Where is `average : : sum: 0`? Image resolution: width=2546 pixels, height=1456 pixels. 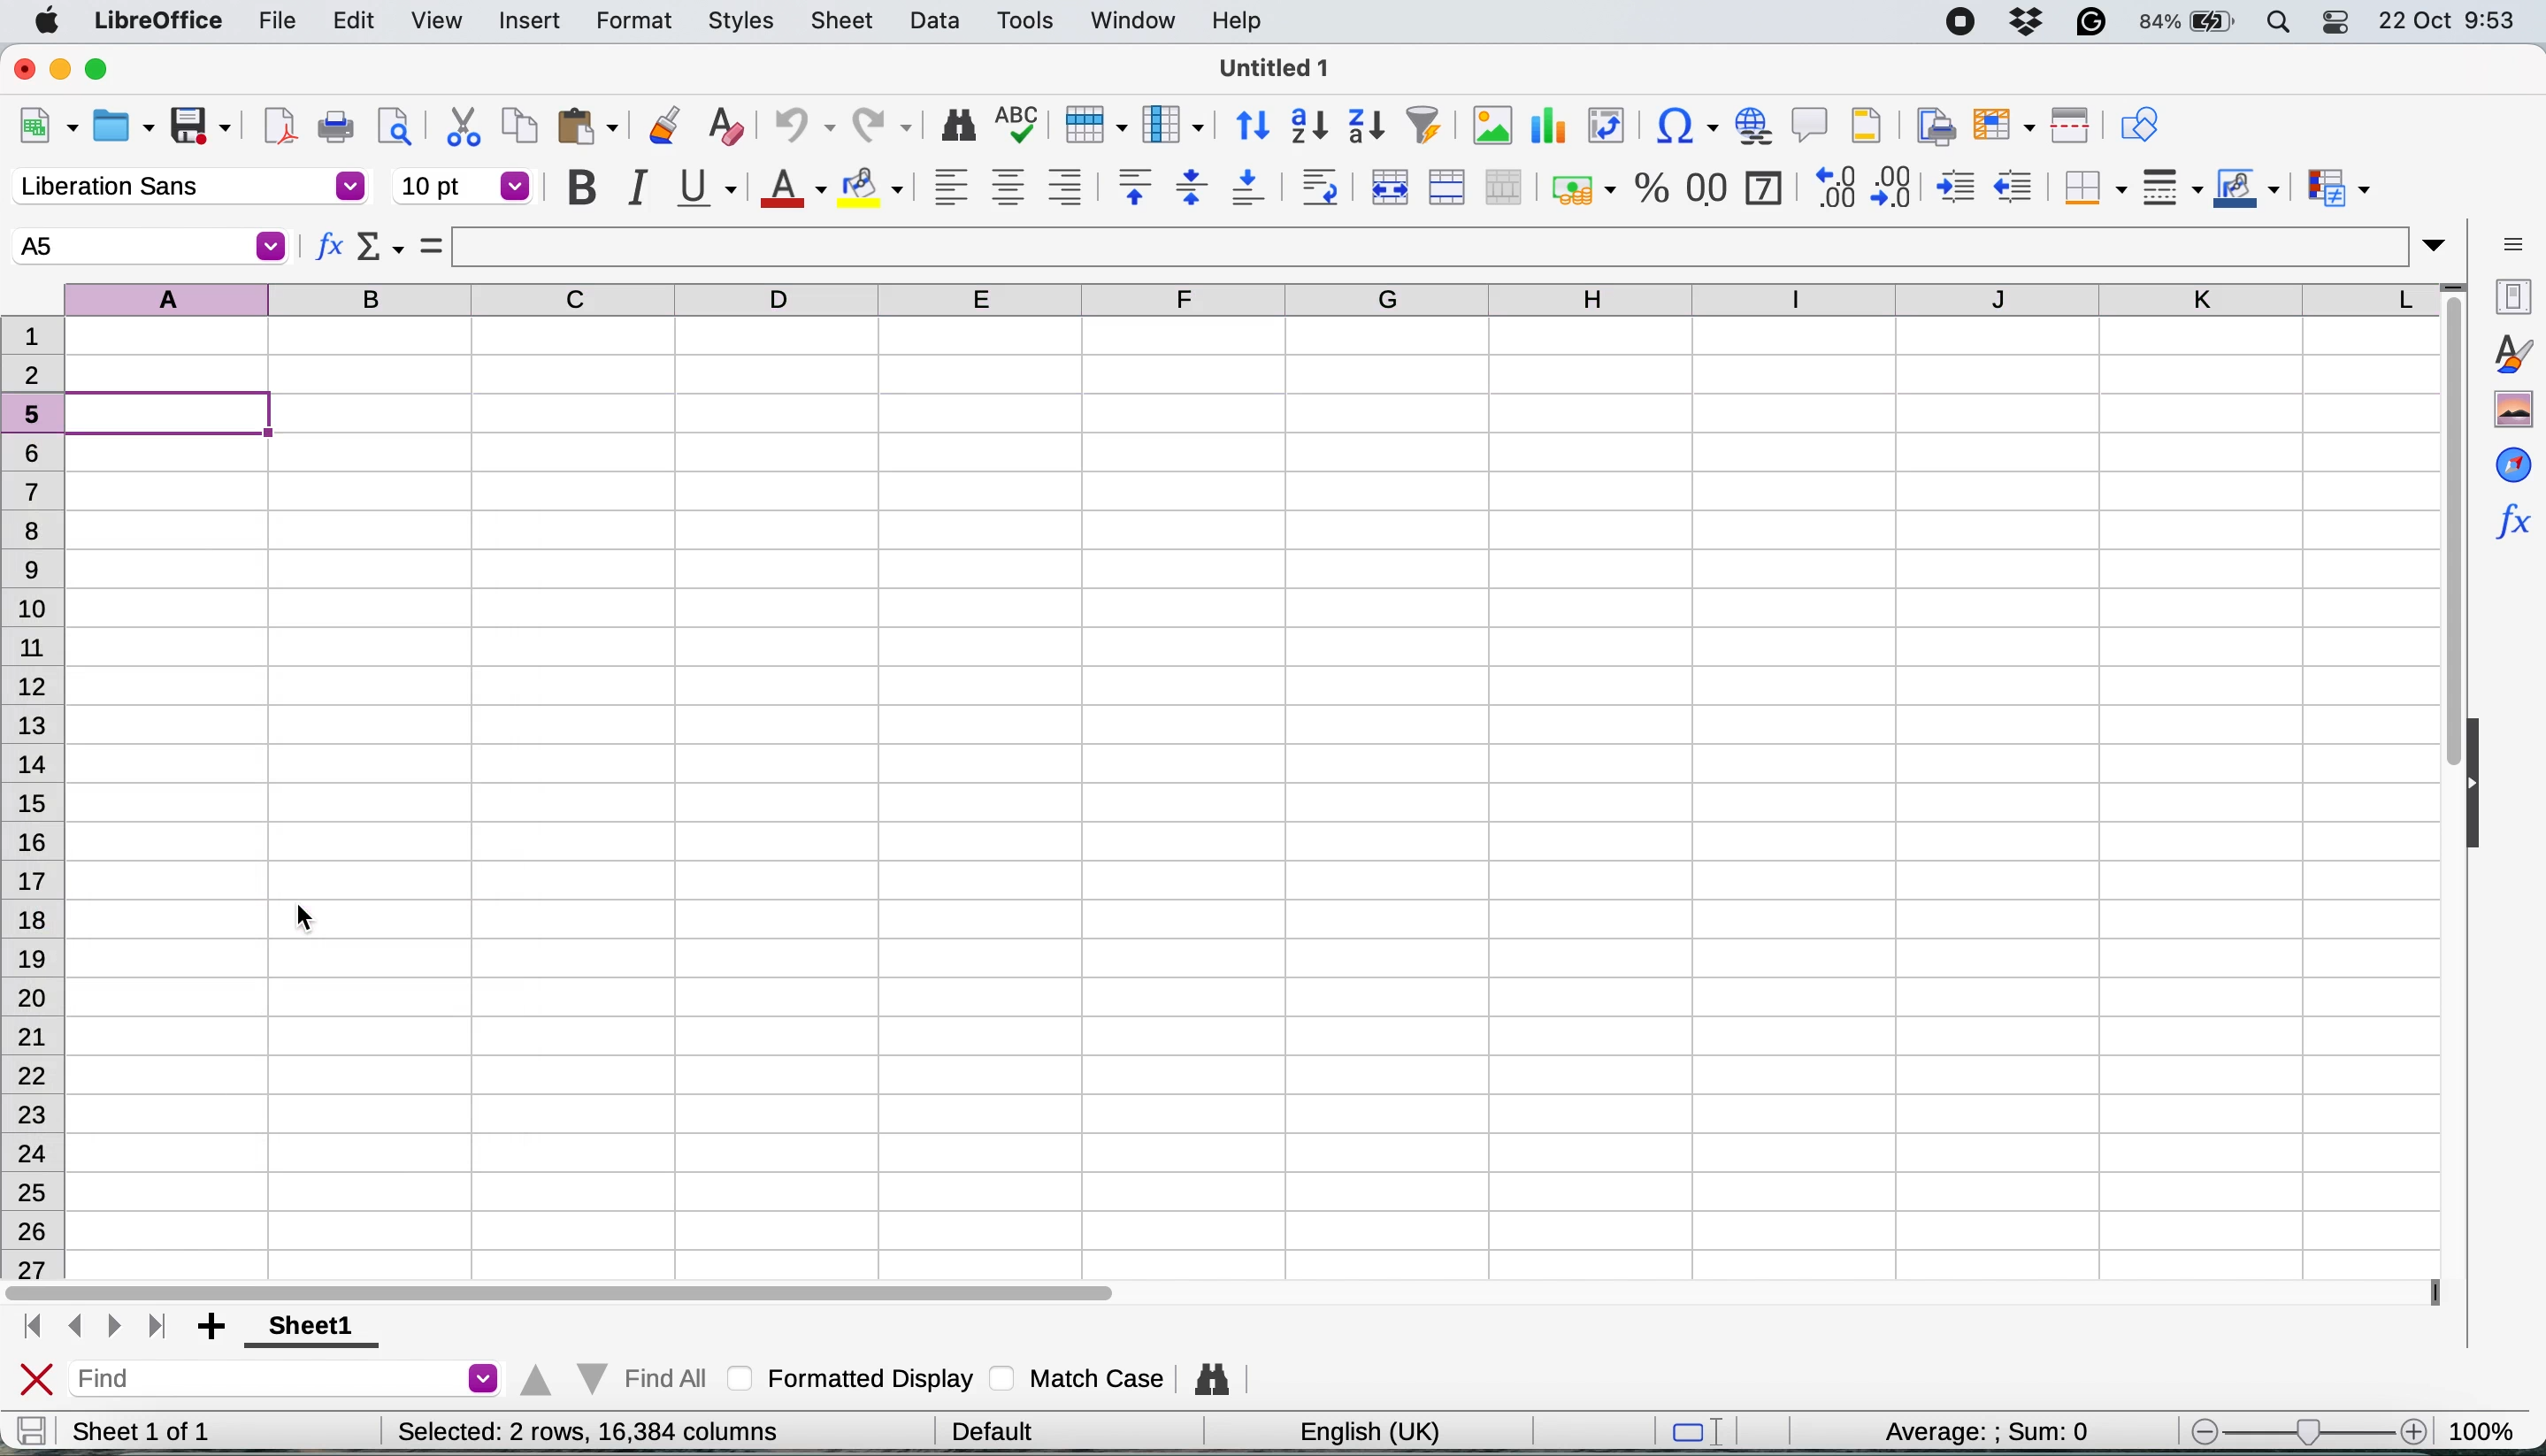
average : : sum: 0 is located at coordinates (1961, 1428).